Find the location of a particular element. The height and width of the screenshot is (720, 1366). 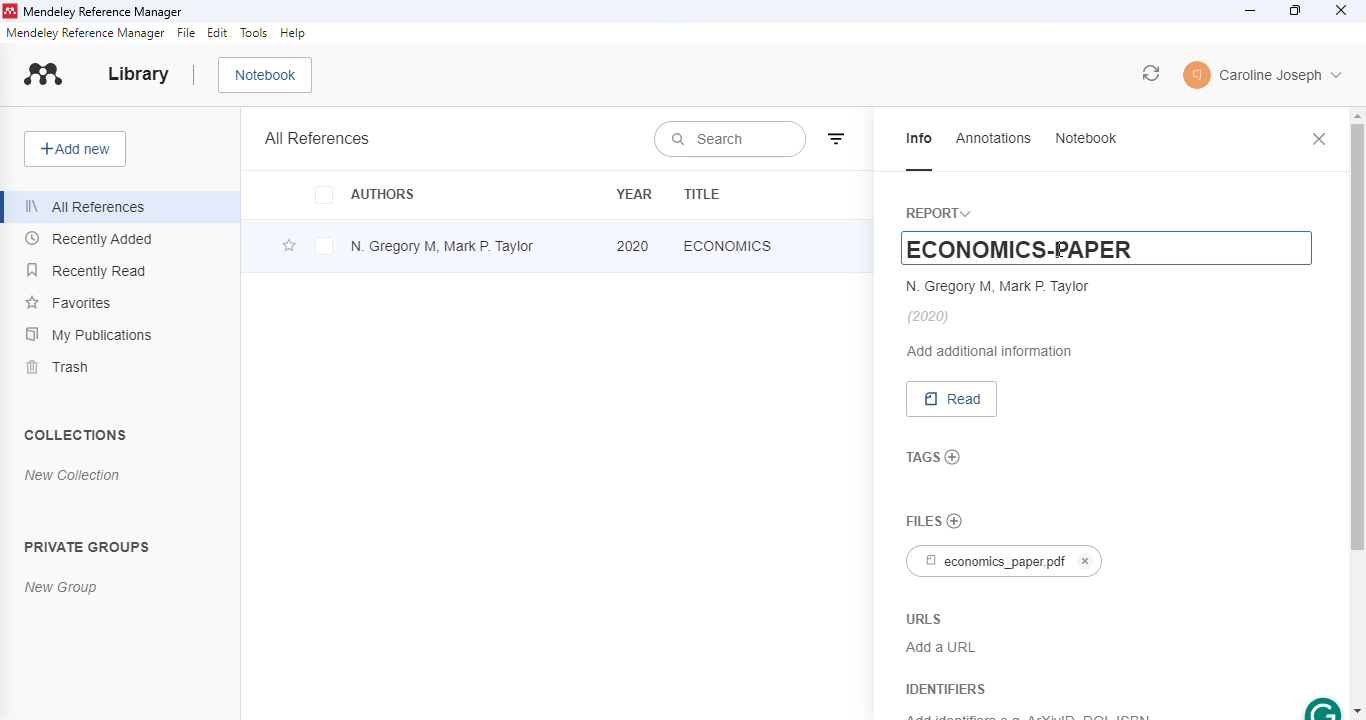

new group is located at coordinates (61, 586).